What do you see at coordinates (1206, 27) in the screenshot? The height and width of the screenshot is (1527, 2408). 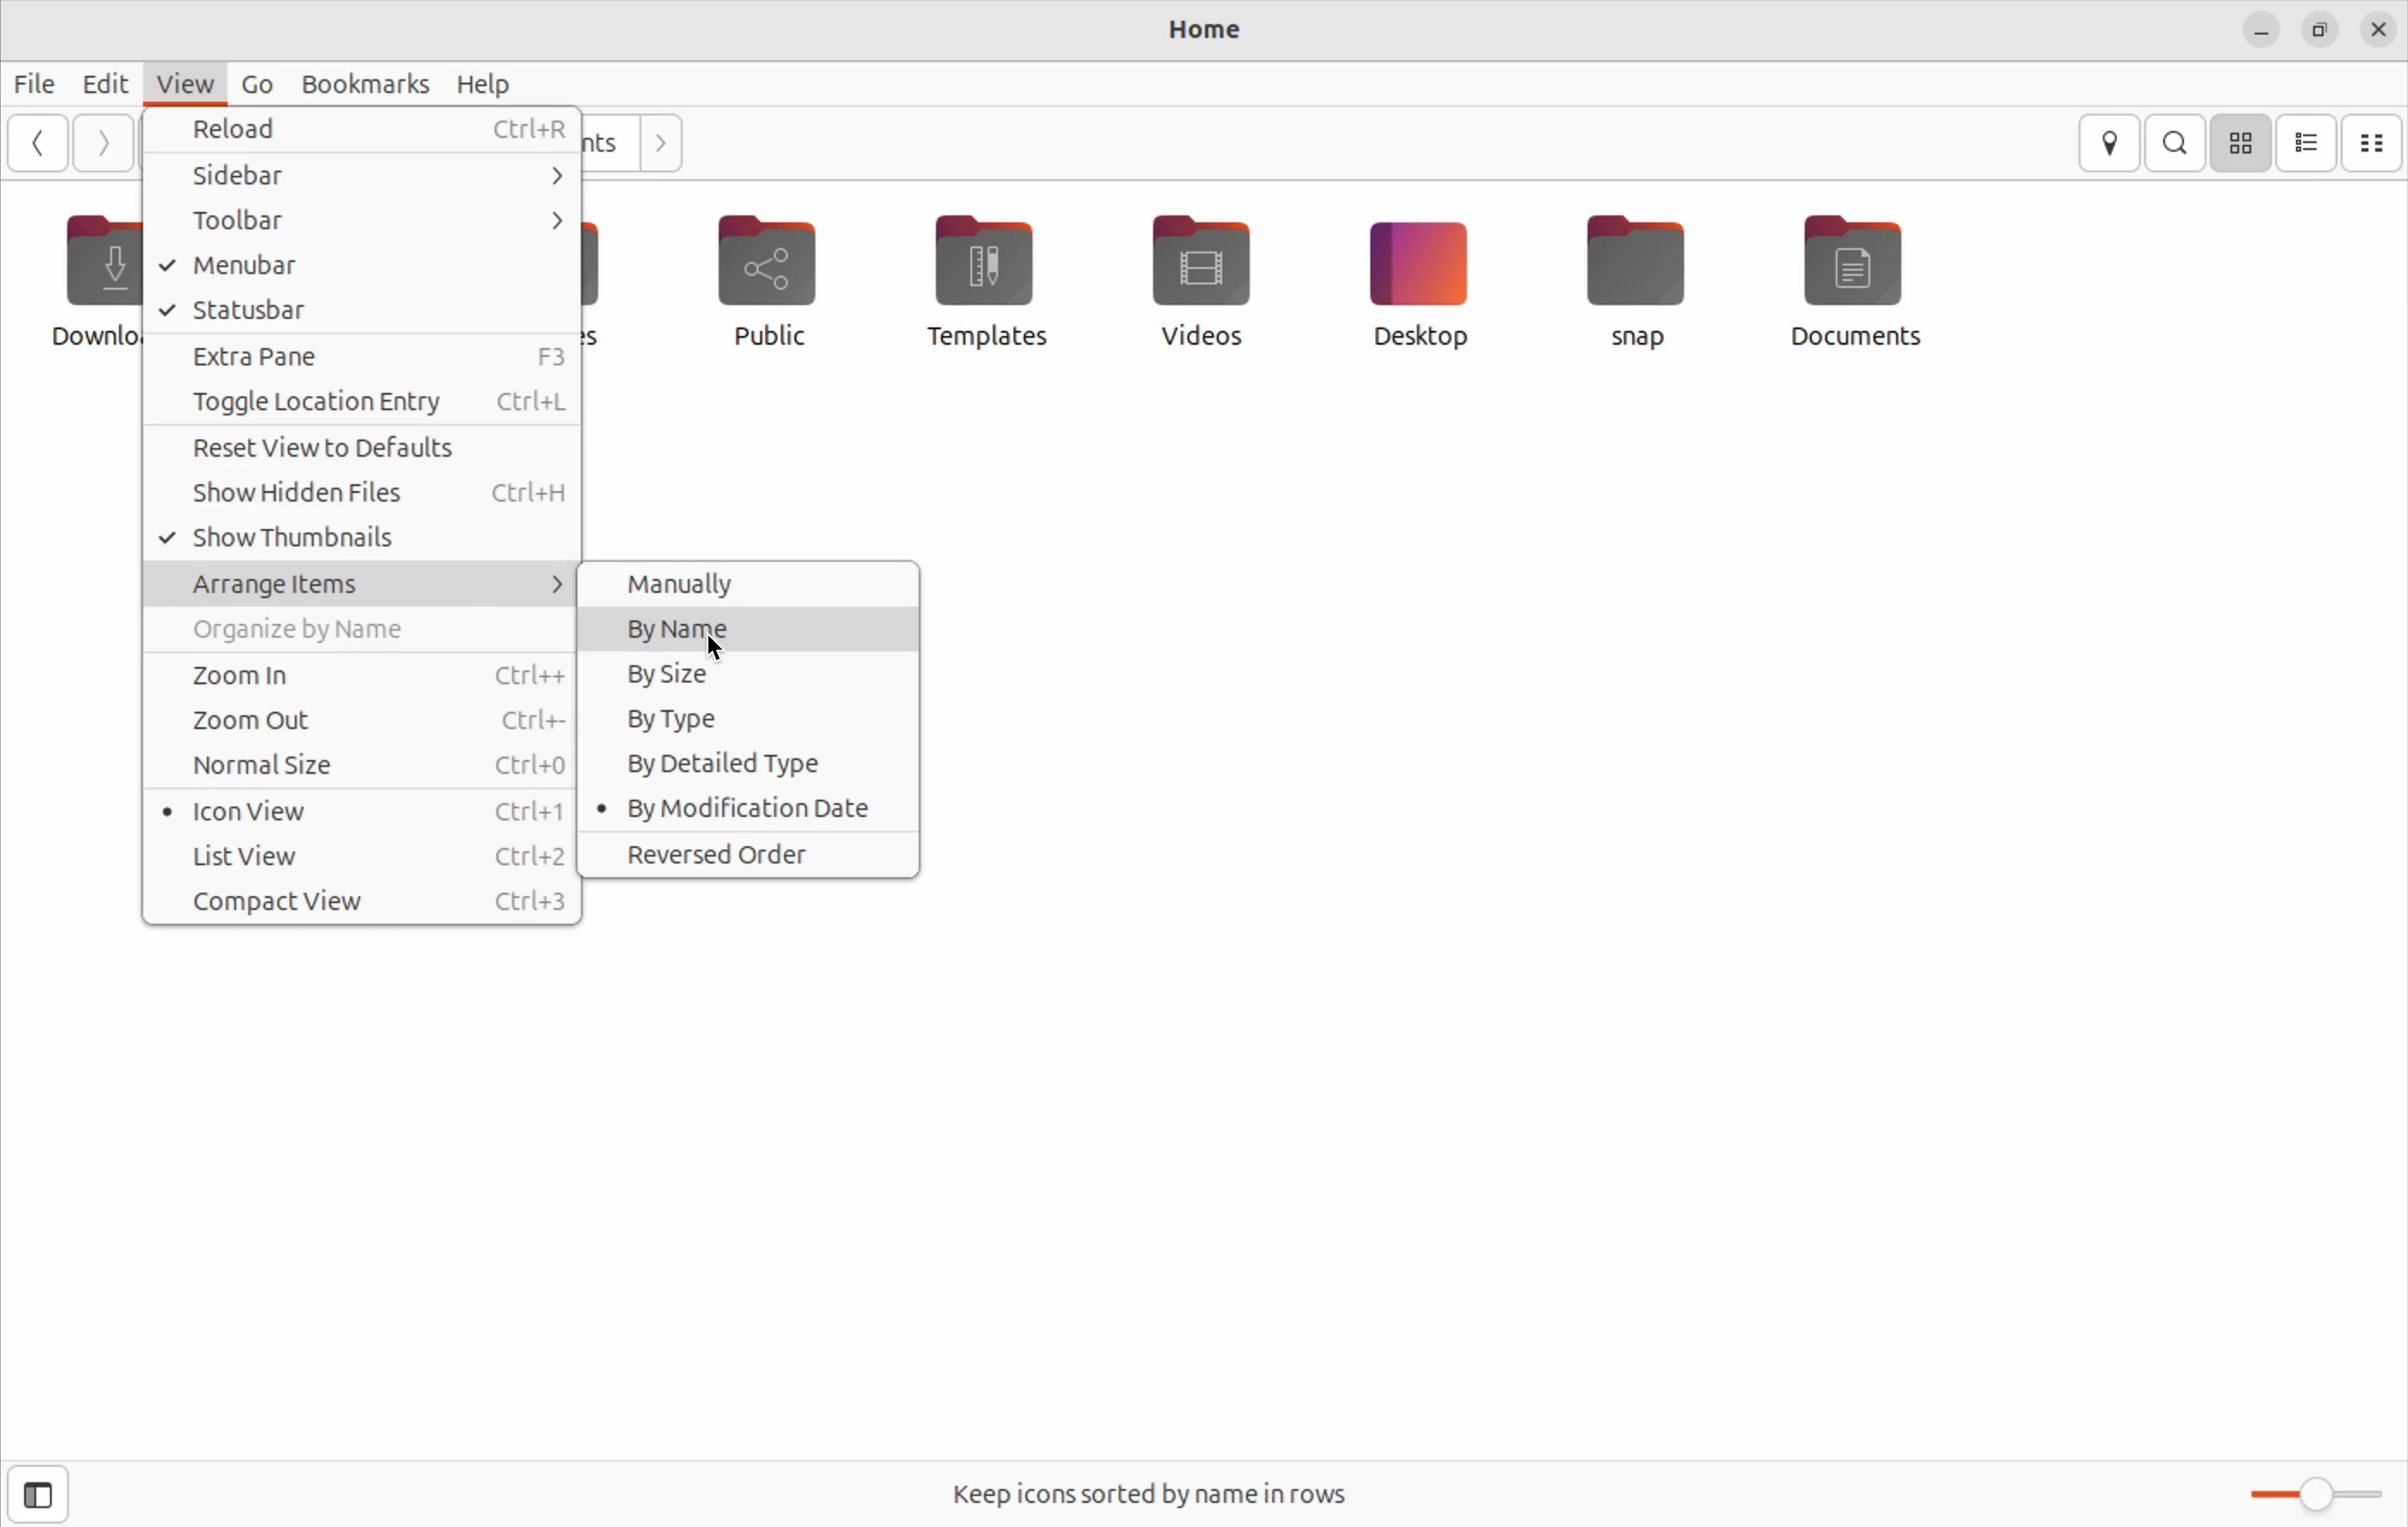 I see `Home` at bounding box center [1206, 27].